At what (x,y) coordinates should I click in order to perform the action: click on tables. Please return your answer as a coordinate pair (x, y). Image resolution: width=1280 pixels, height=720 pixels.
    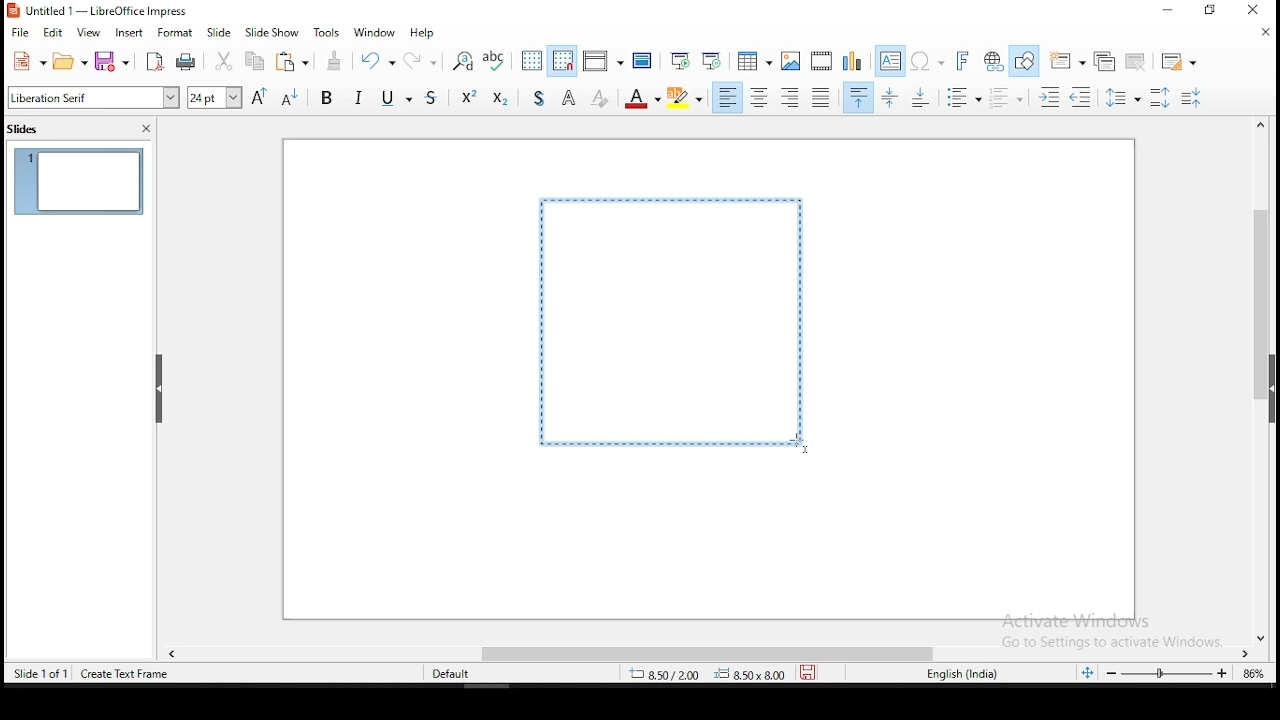
    Looking at the image, I should click on (756, 61).